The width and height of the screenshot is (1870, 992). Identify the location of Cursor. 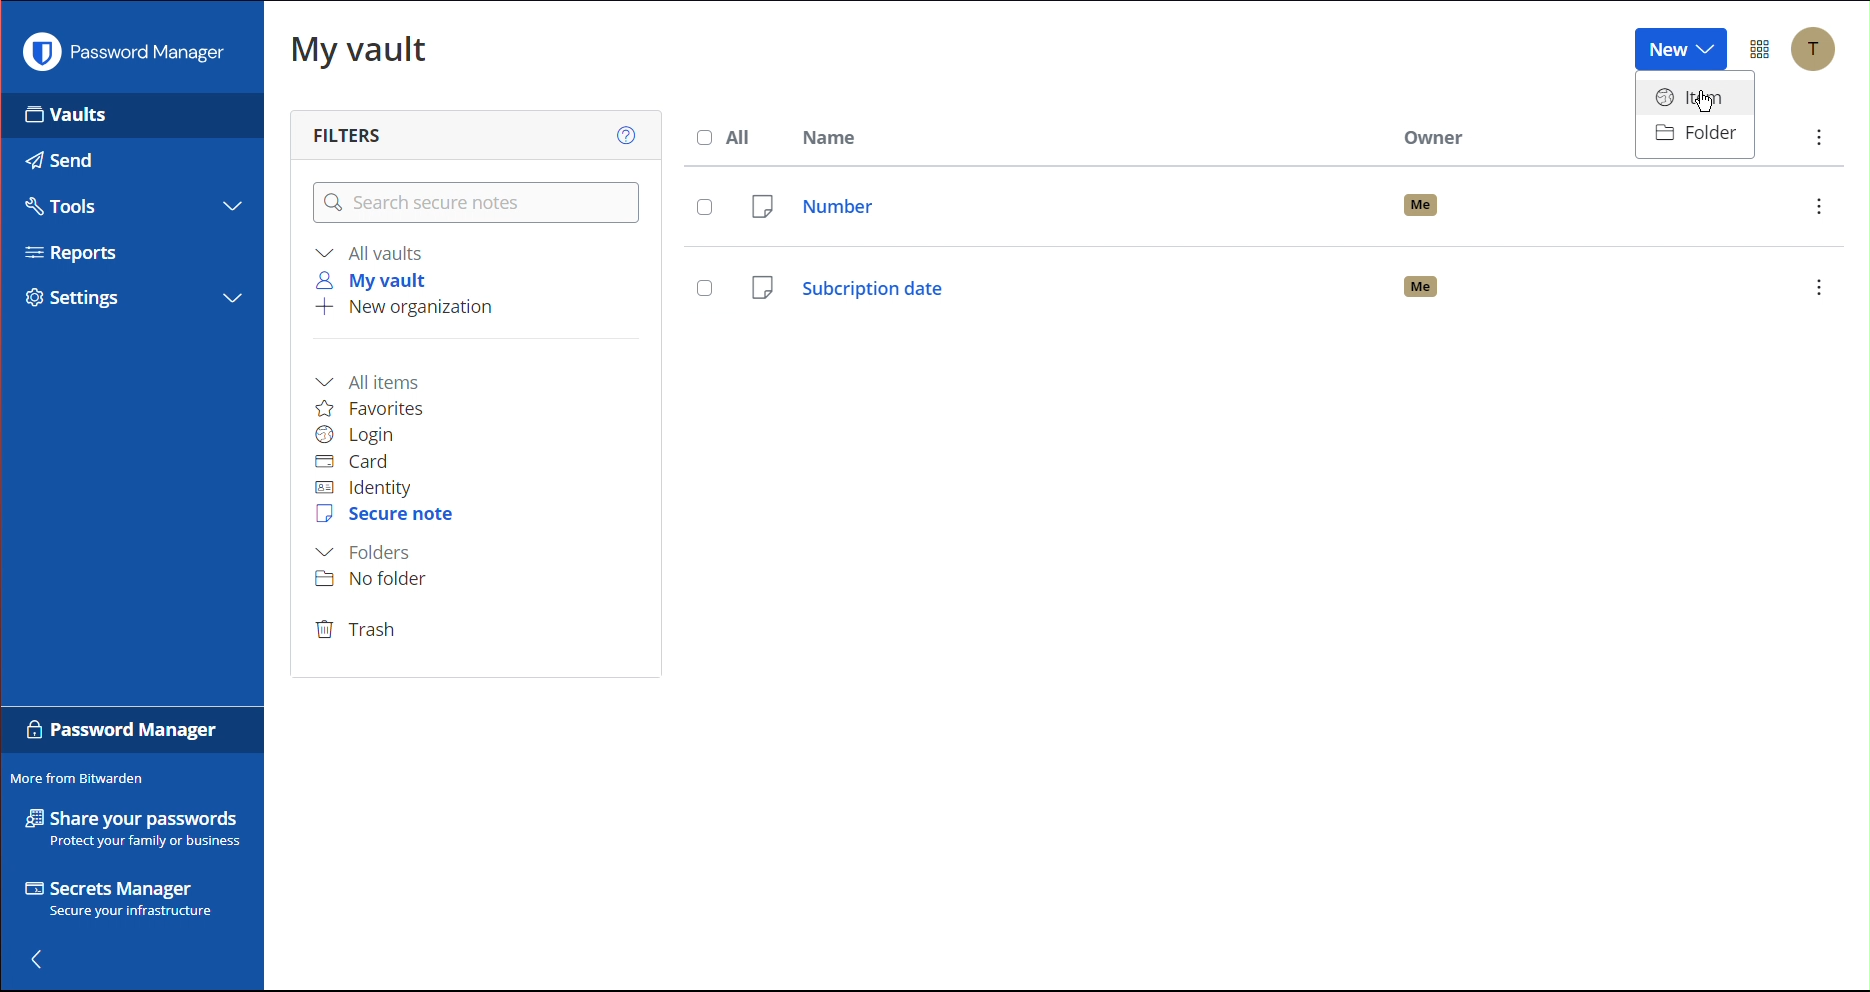
(1704, 101).